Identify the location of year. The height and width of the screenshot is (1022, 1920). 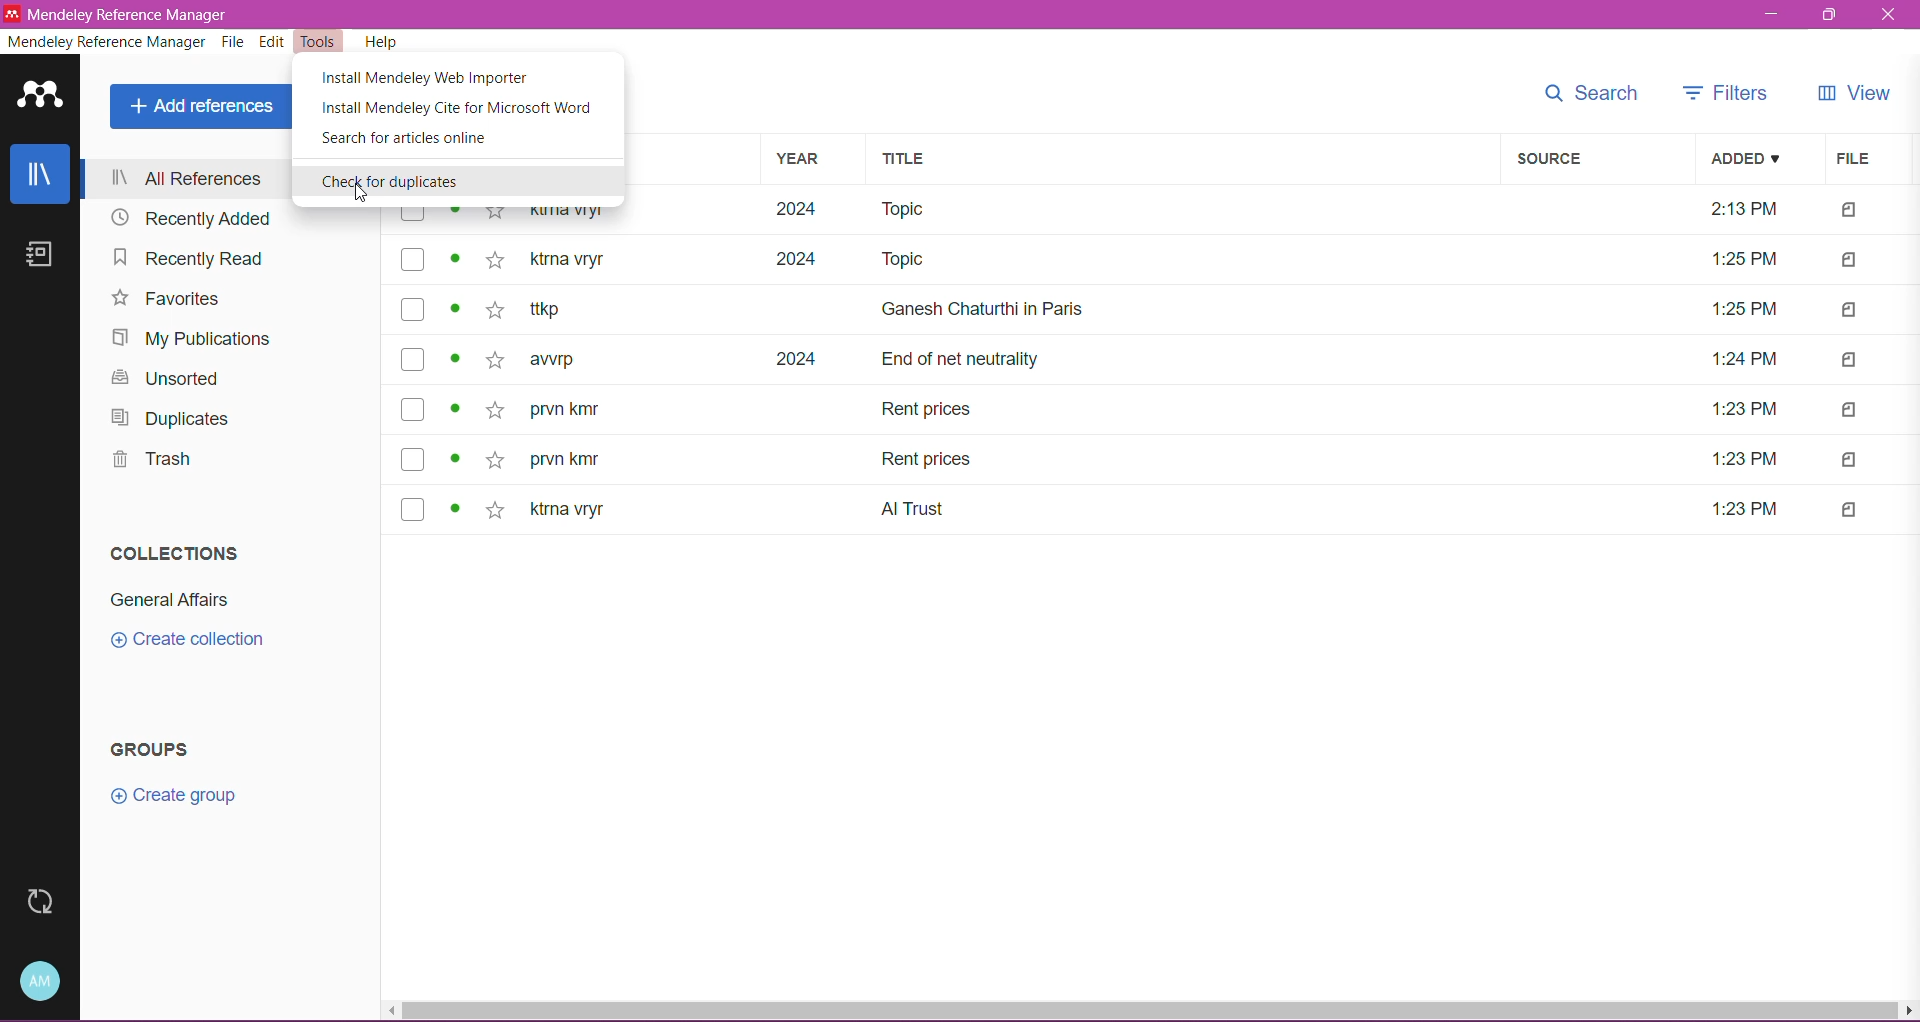
(794, 358).